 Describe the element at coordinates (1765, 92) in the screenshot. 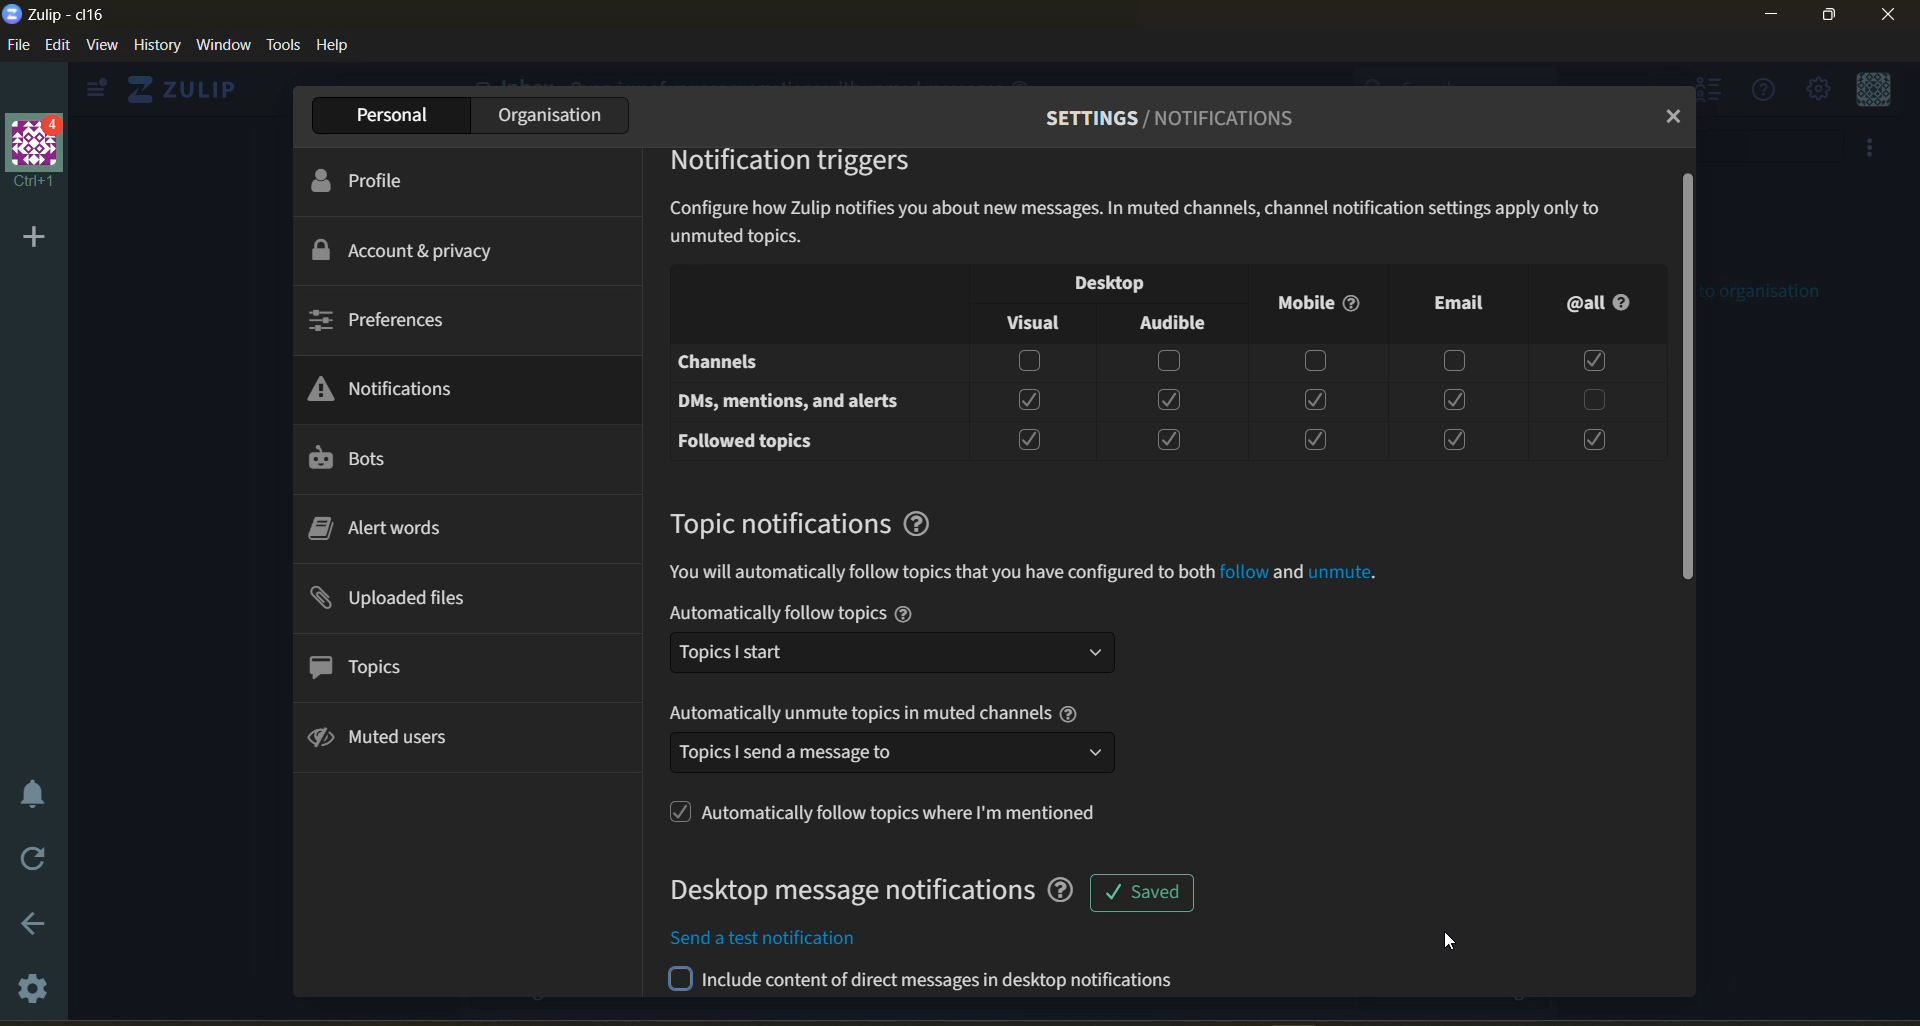

I see `help menu` at that location.